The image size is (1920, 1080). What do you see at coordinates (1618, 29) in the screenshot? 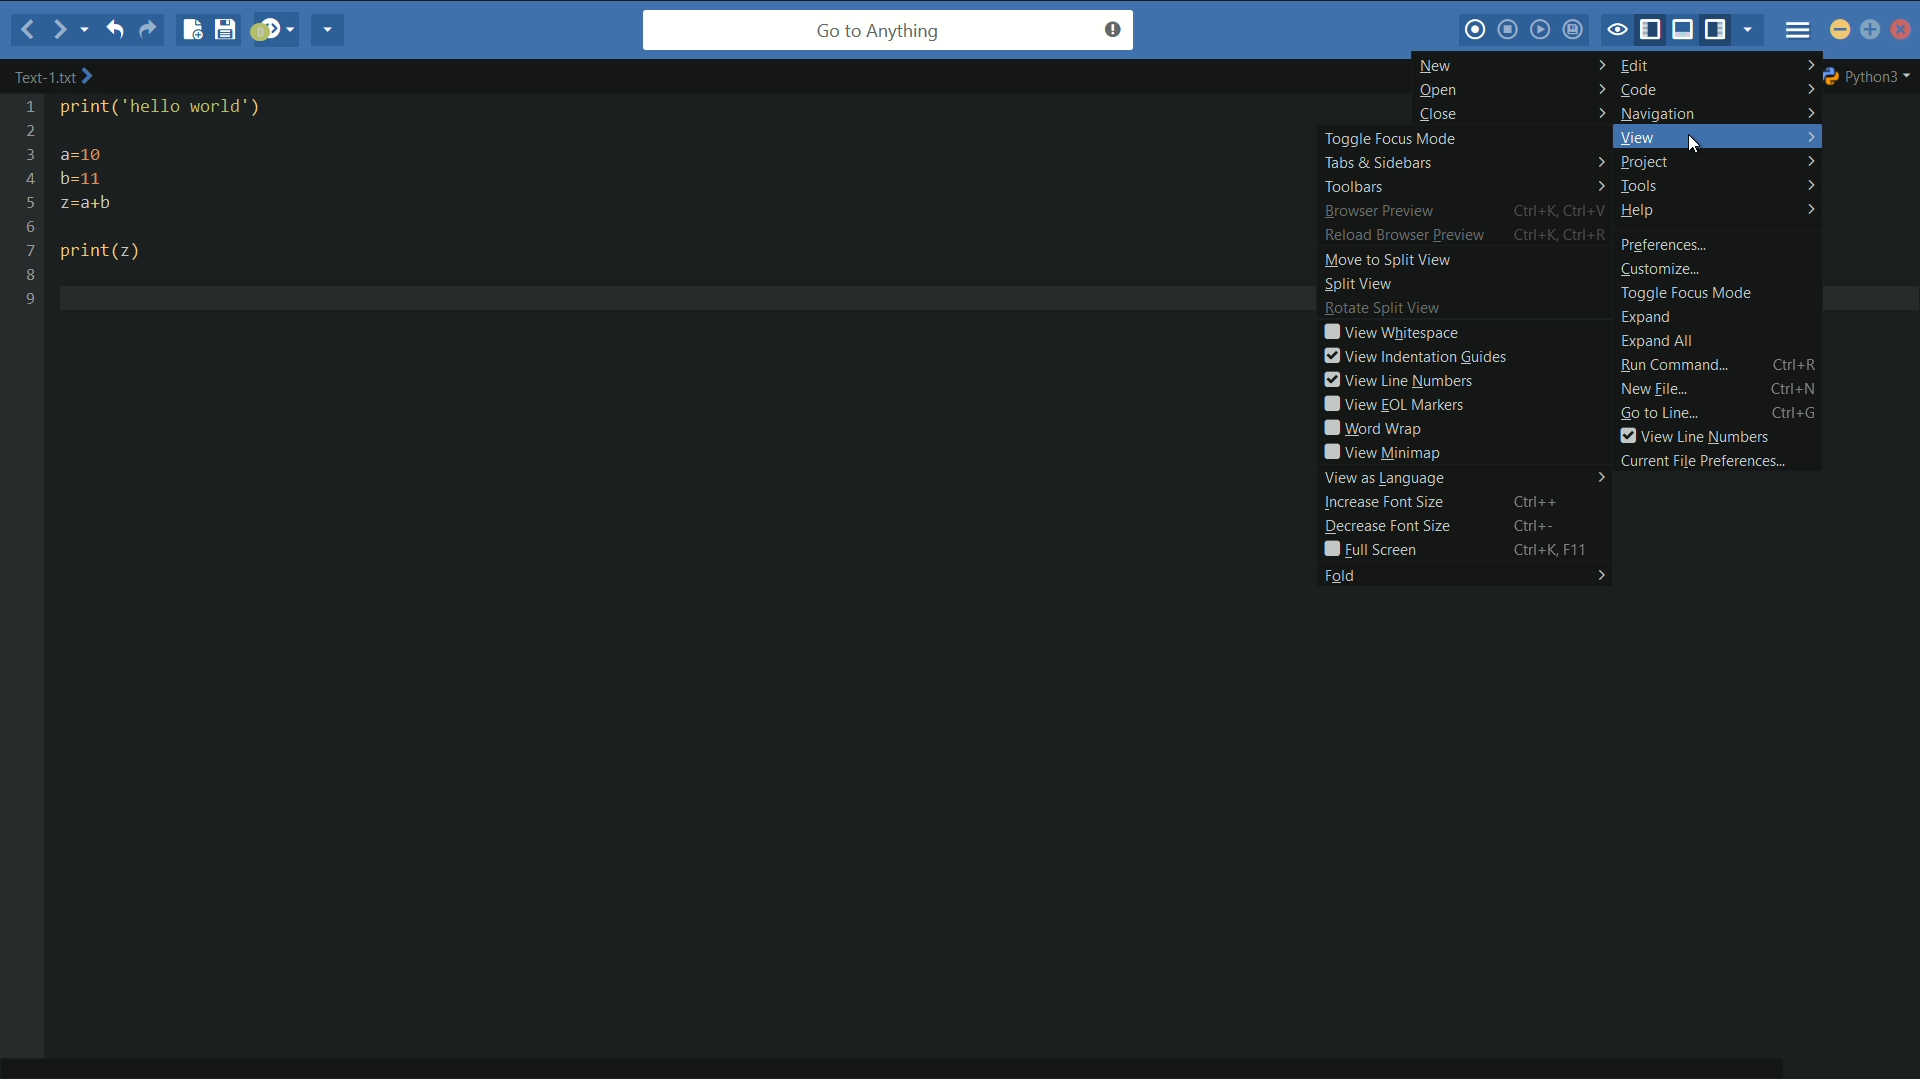
I see `toggle focus mode` at bounding box center [1618, 29].